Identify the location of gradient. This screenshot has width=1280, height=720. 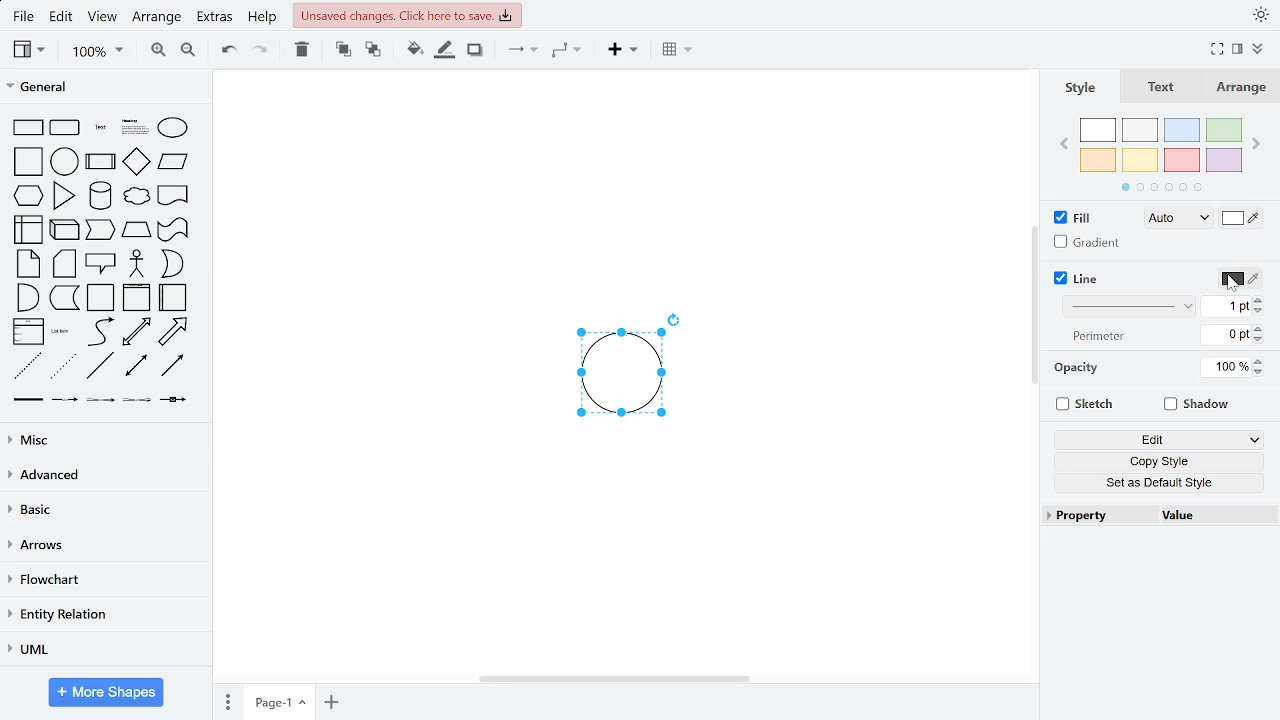
(1090, 243).